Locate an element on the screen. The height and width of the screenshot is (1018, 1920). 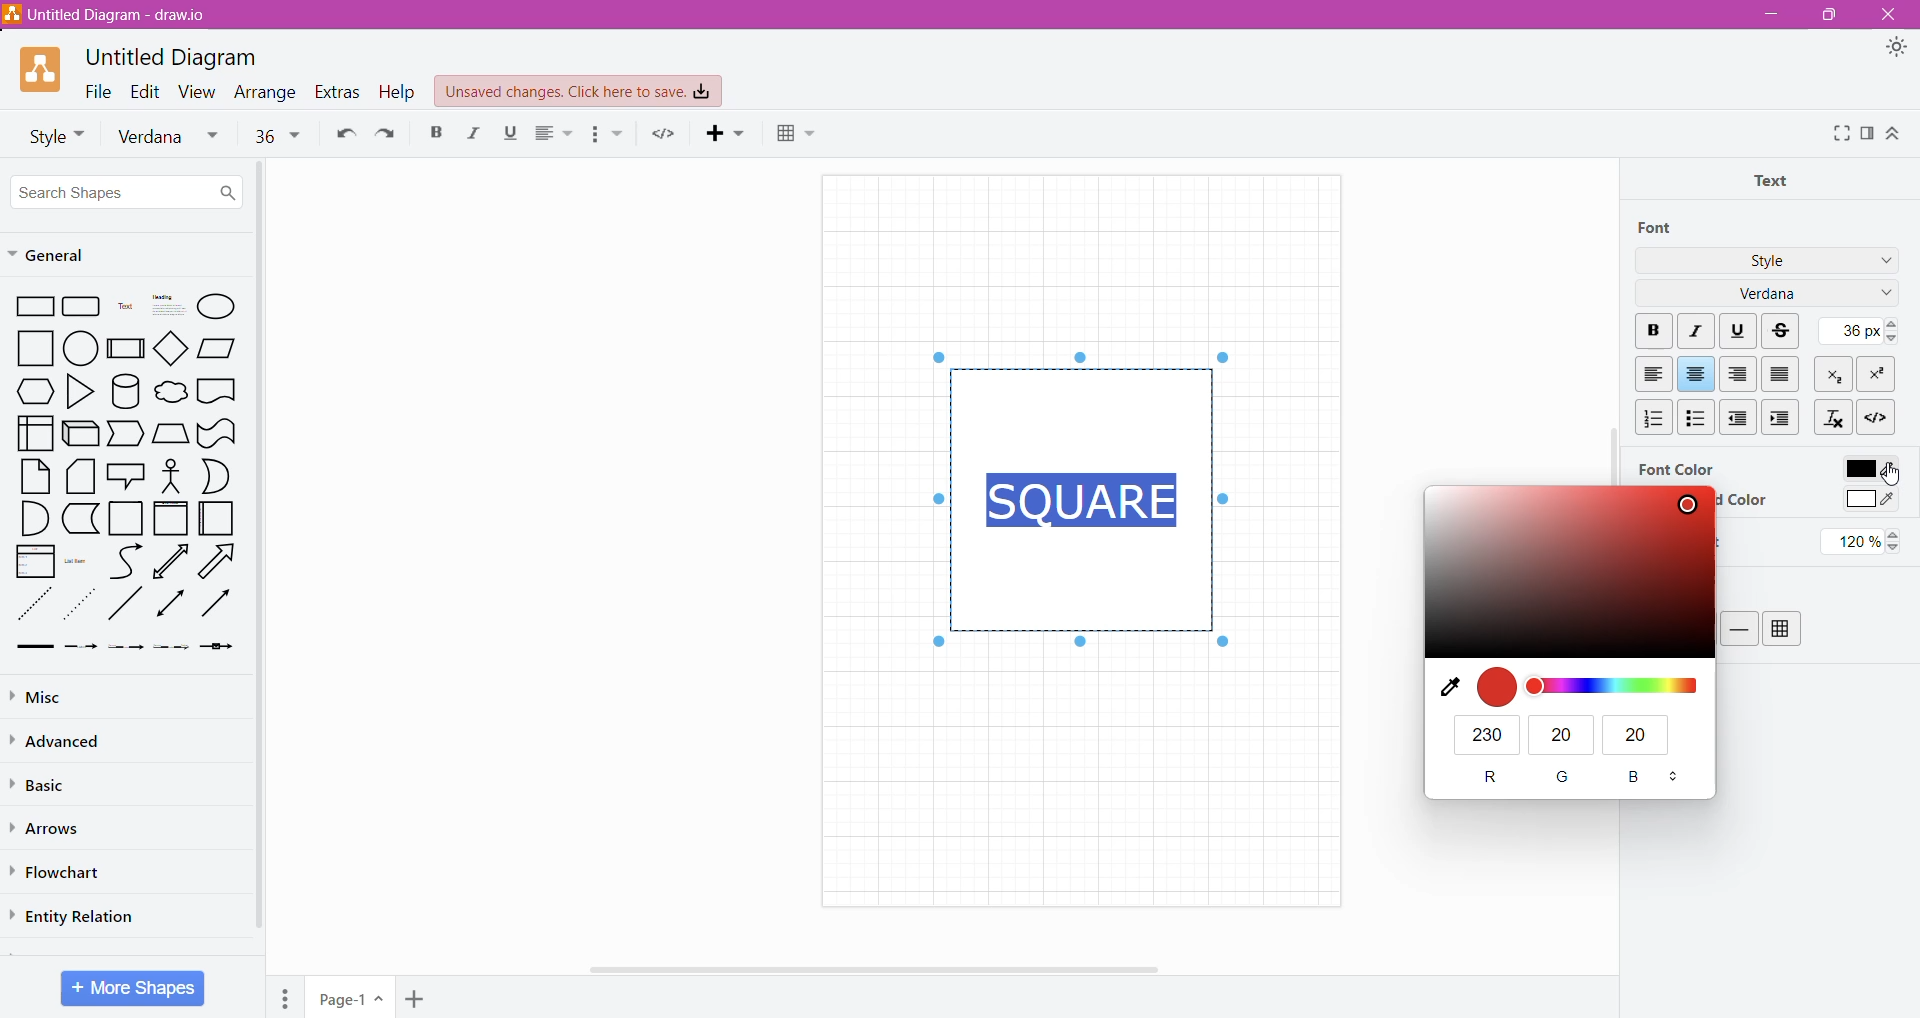
frame is located at coordinates (170, 518).